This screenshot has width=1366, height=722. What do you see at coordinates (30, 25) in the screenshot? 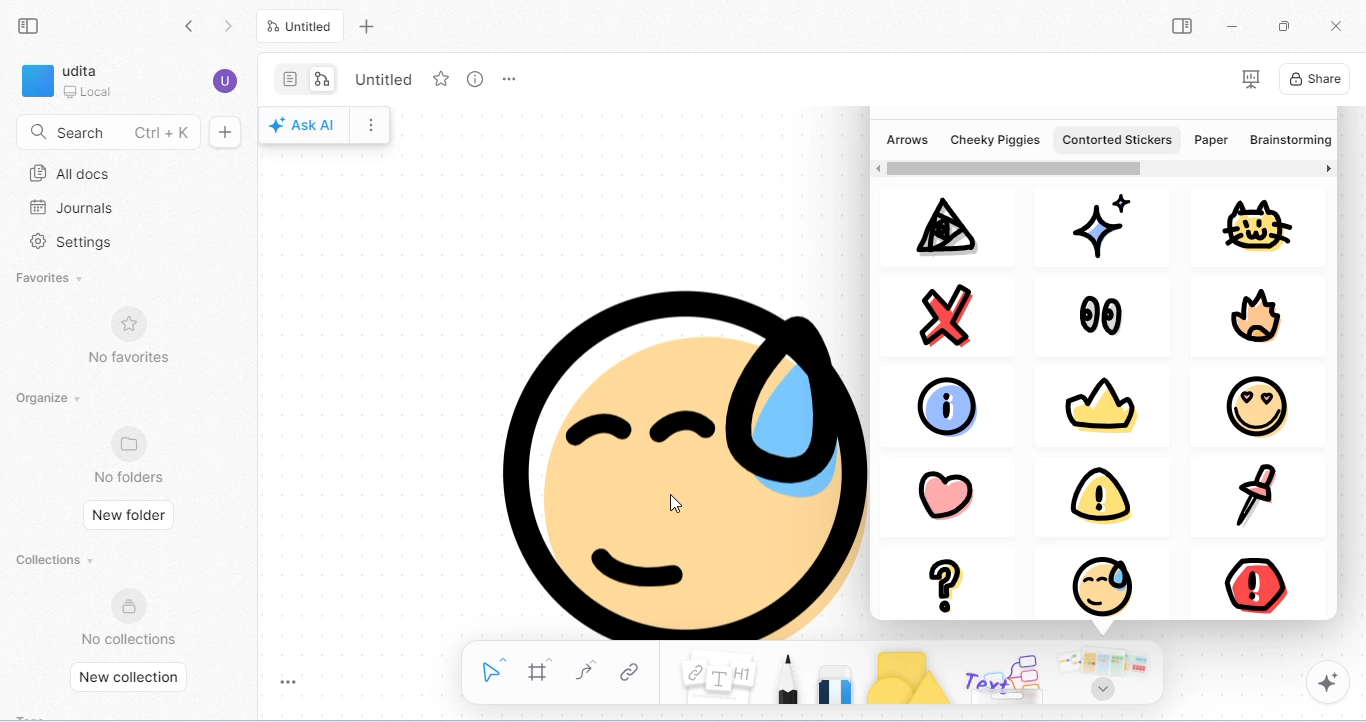
I see `collapse side bar` at bounding box center [30, 25].